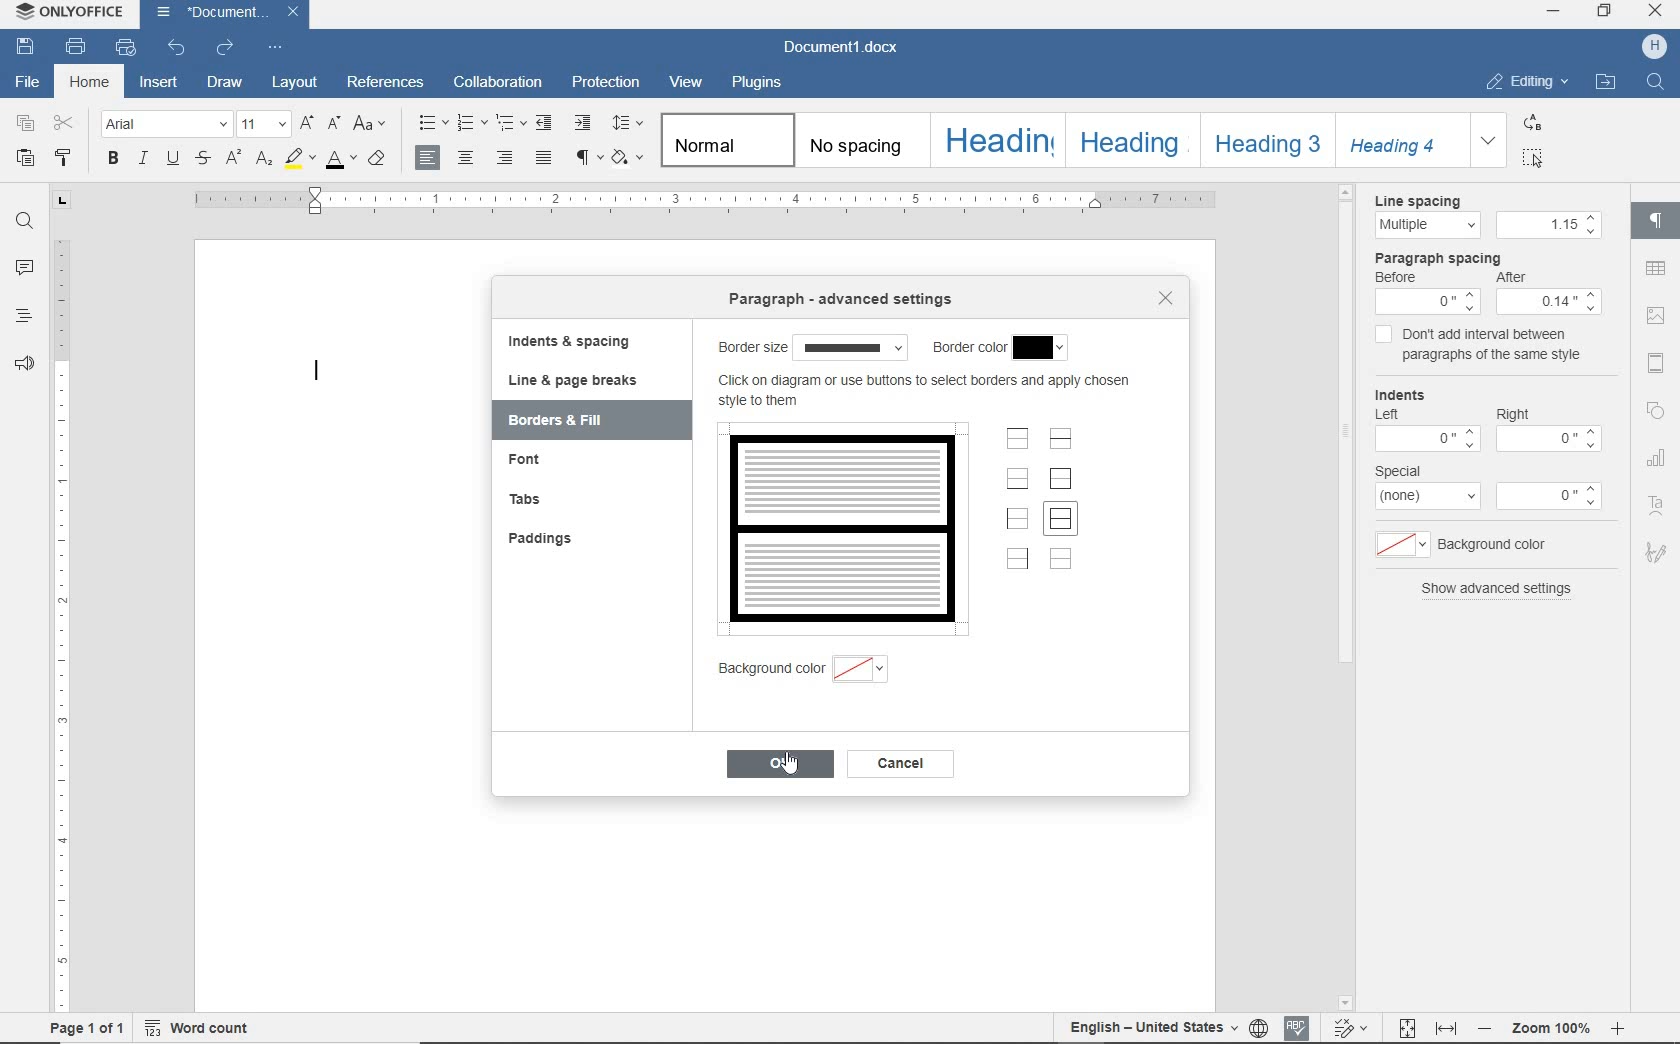 The height and width of the screenshot is (1044, 1680). Describe the element at coordinates (293, 84) in the screenshot. I see `layout` at that location.